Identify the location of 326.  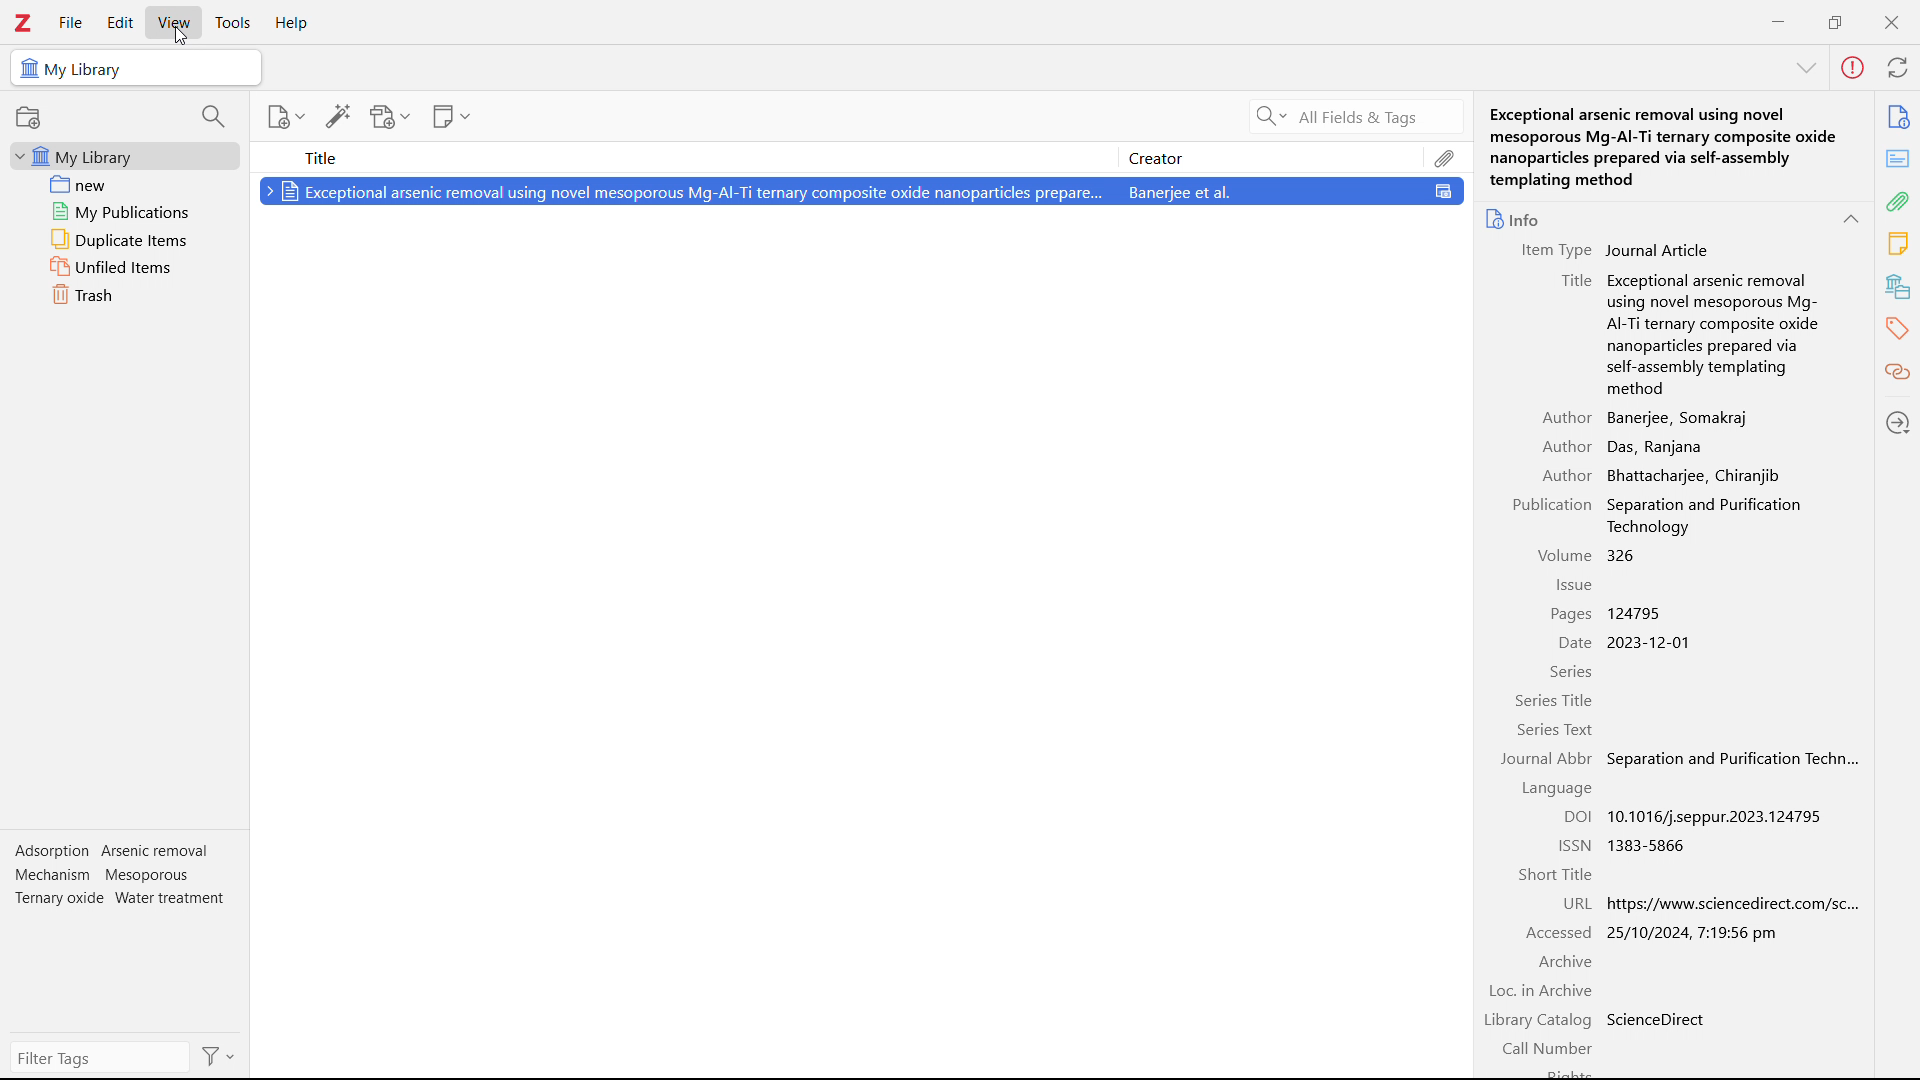
(1623, 554).